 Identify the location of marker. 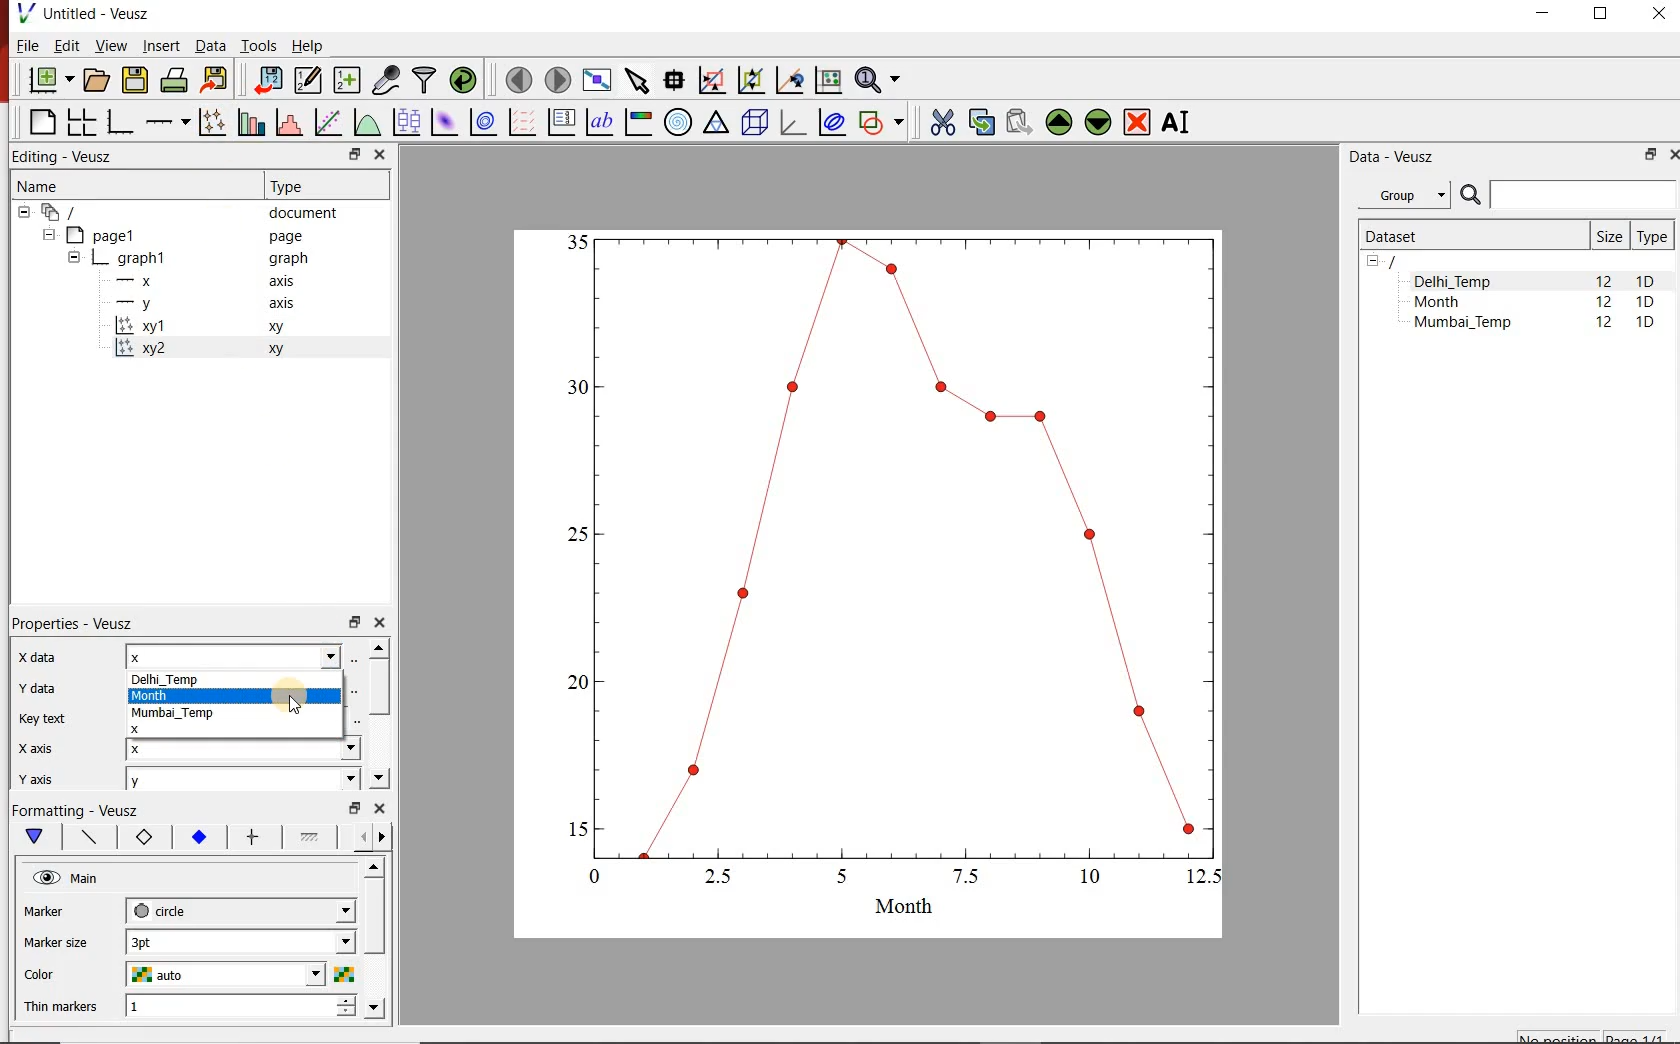
(59, 911).